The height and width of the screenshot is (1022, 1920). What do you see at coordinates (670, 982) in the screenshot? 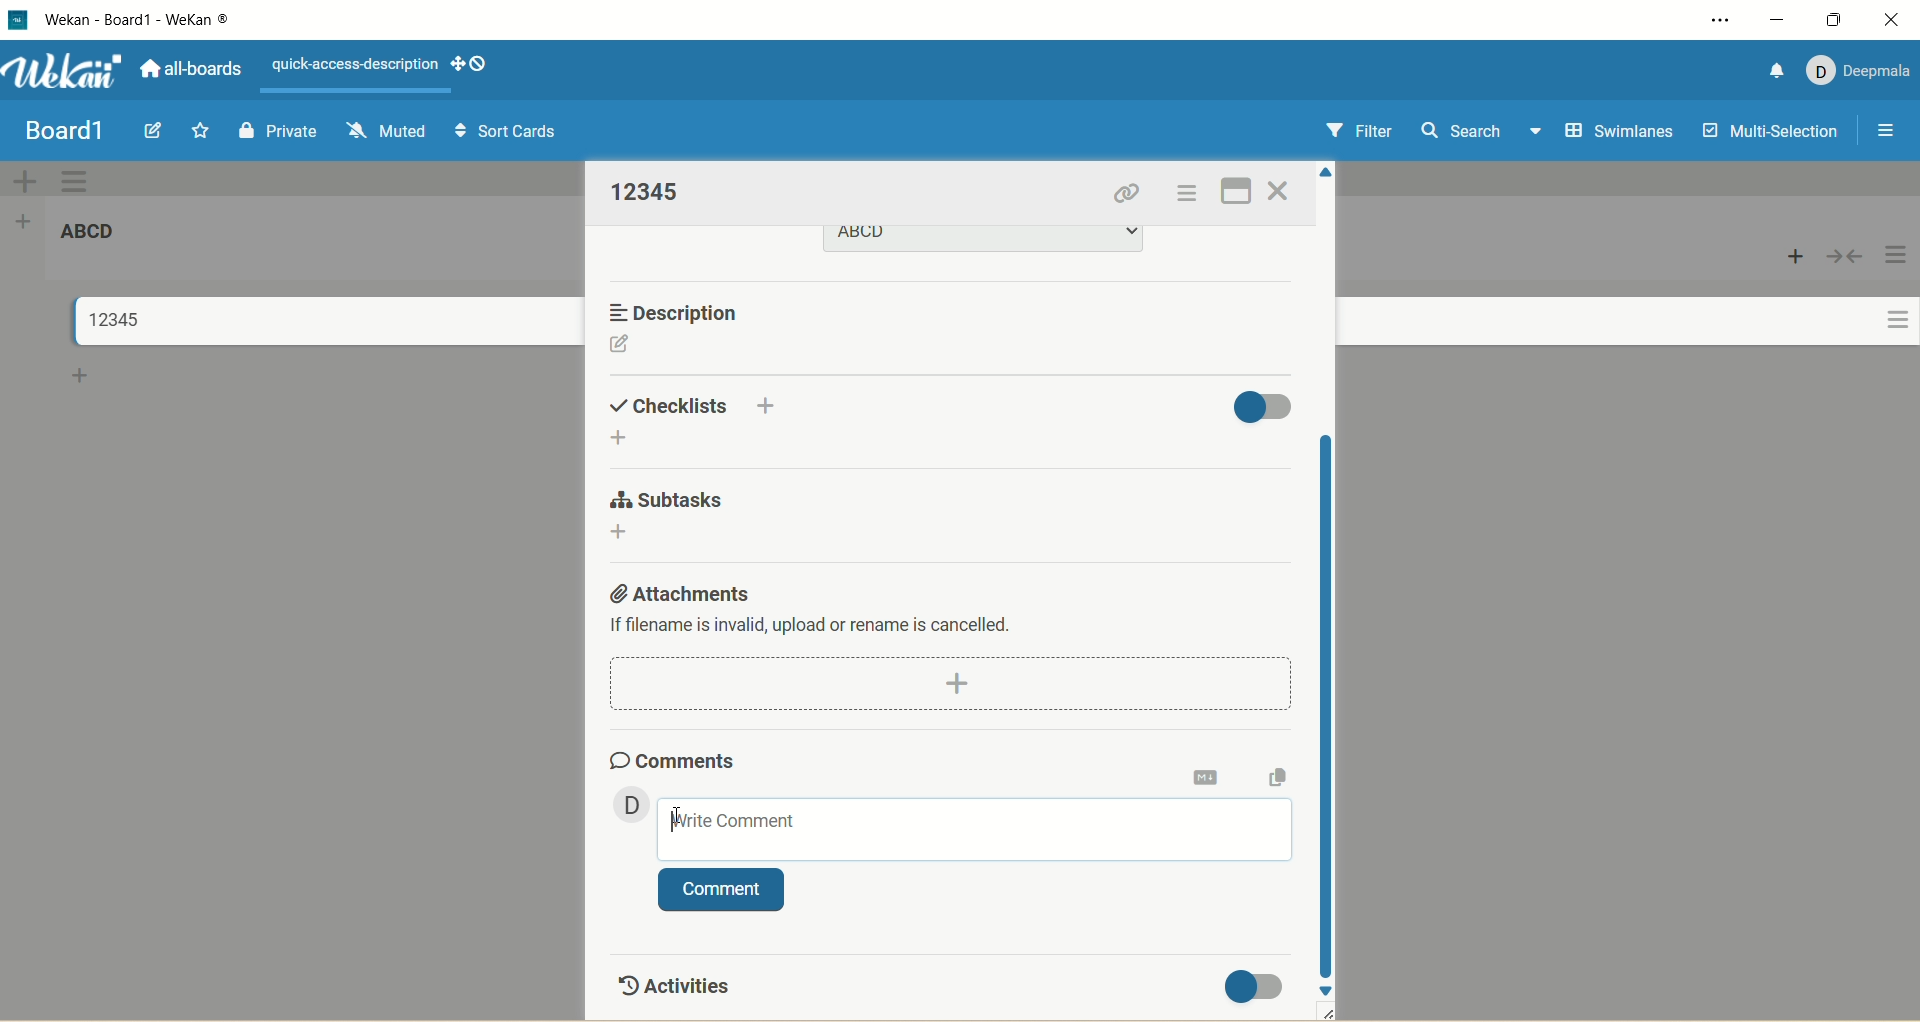
I see `activities` at bounding box center [670, 982].